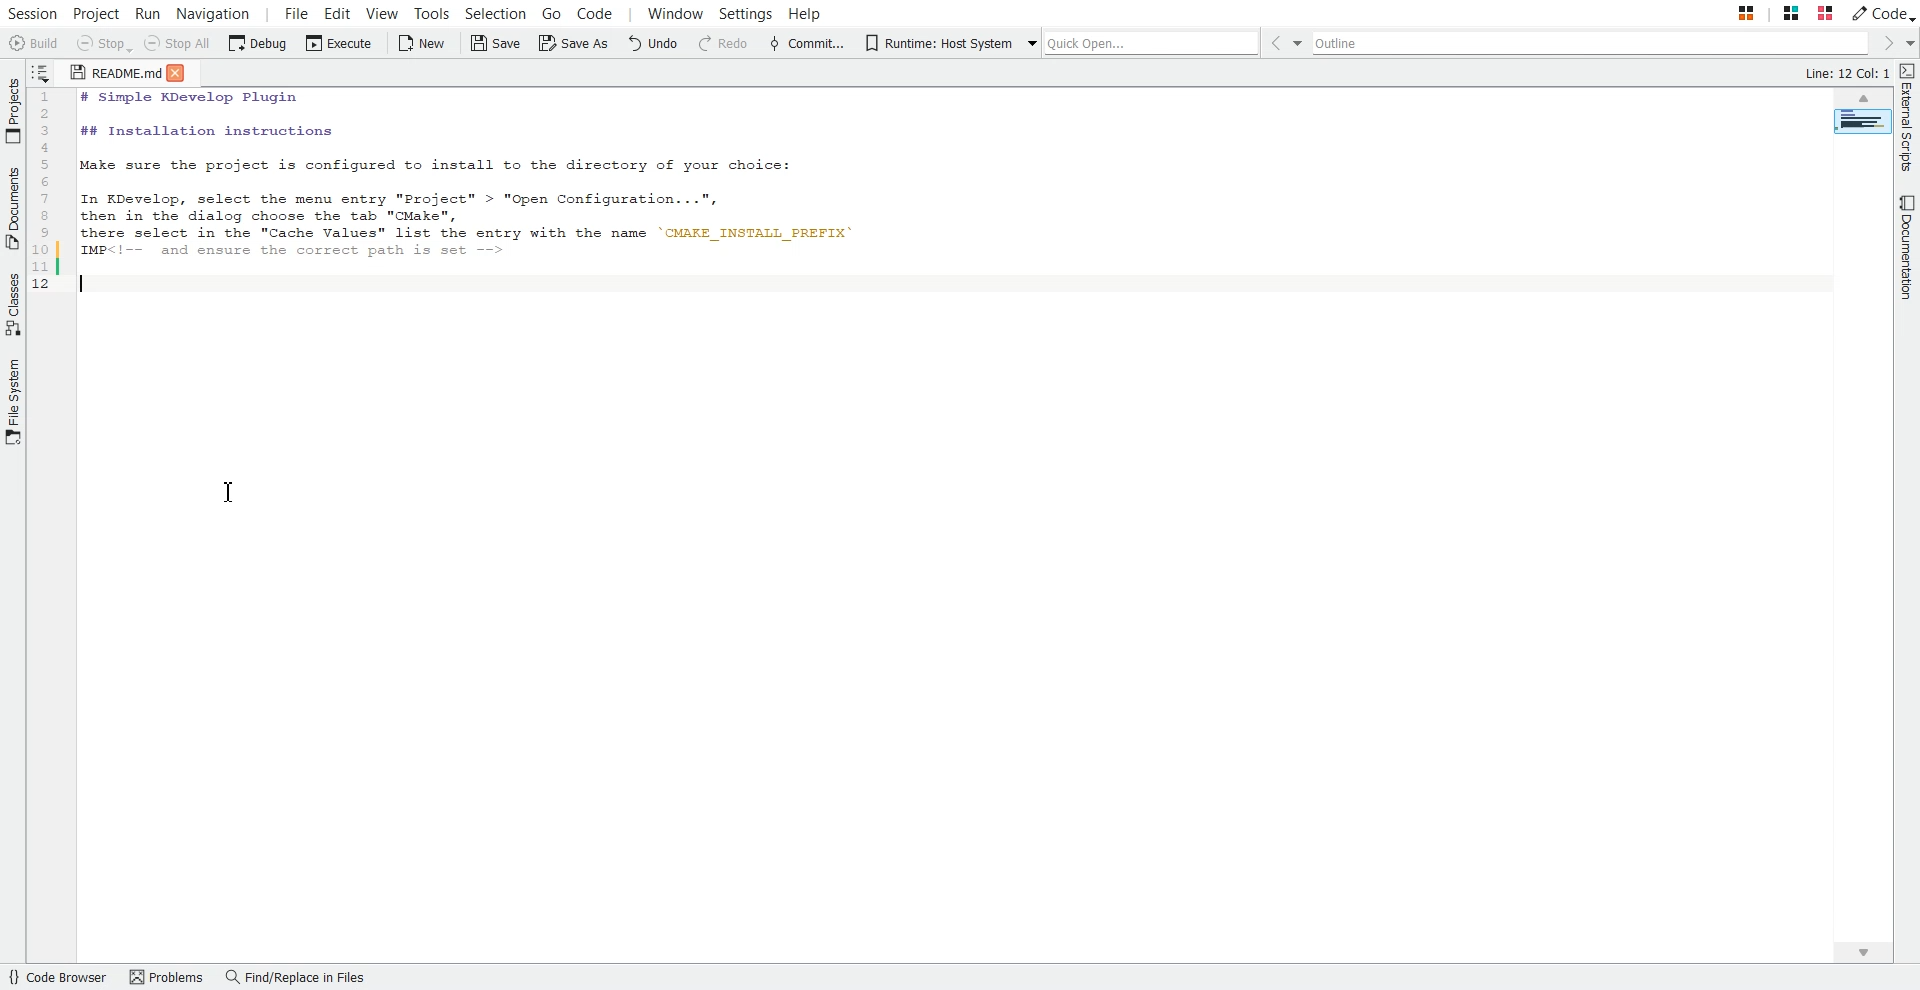 This screenshot has width=1920, height=990. What do you see at coordinates (551, 12) in the screenshot?
I see `Go` at bounding box center [551, 12].